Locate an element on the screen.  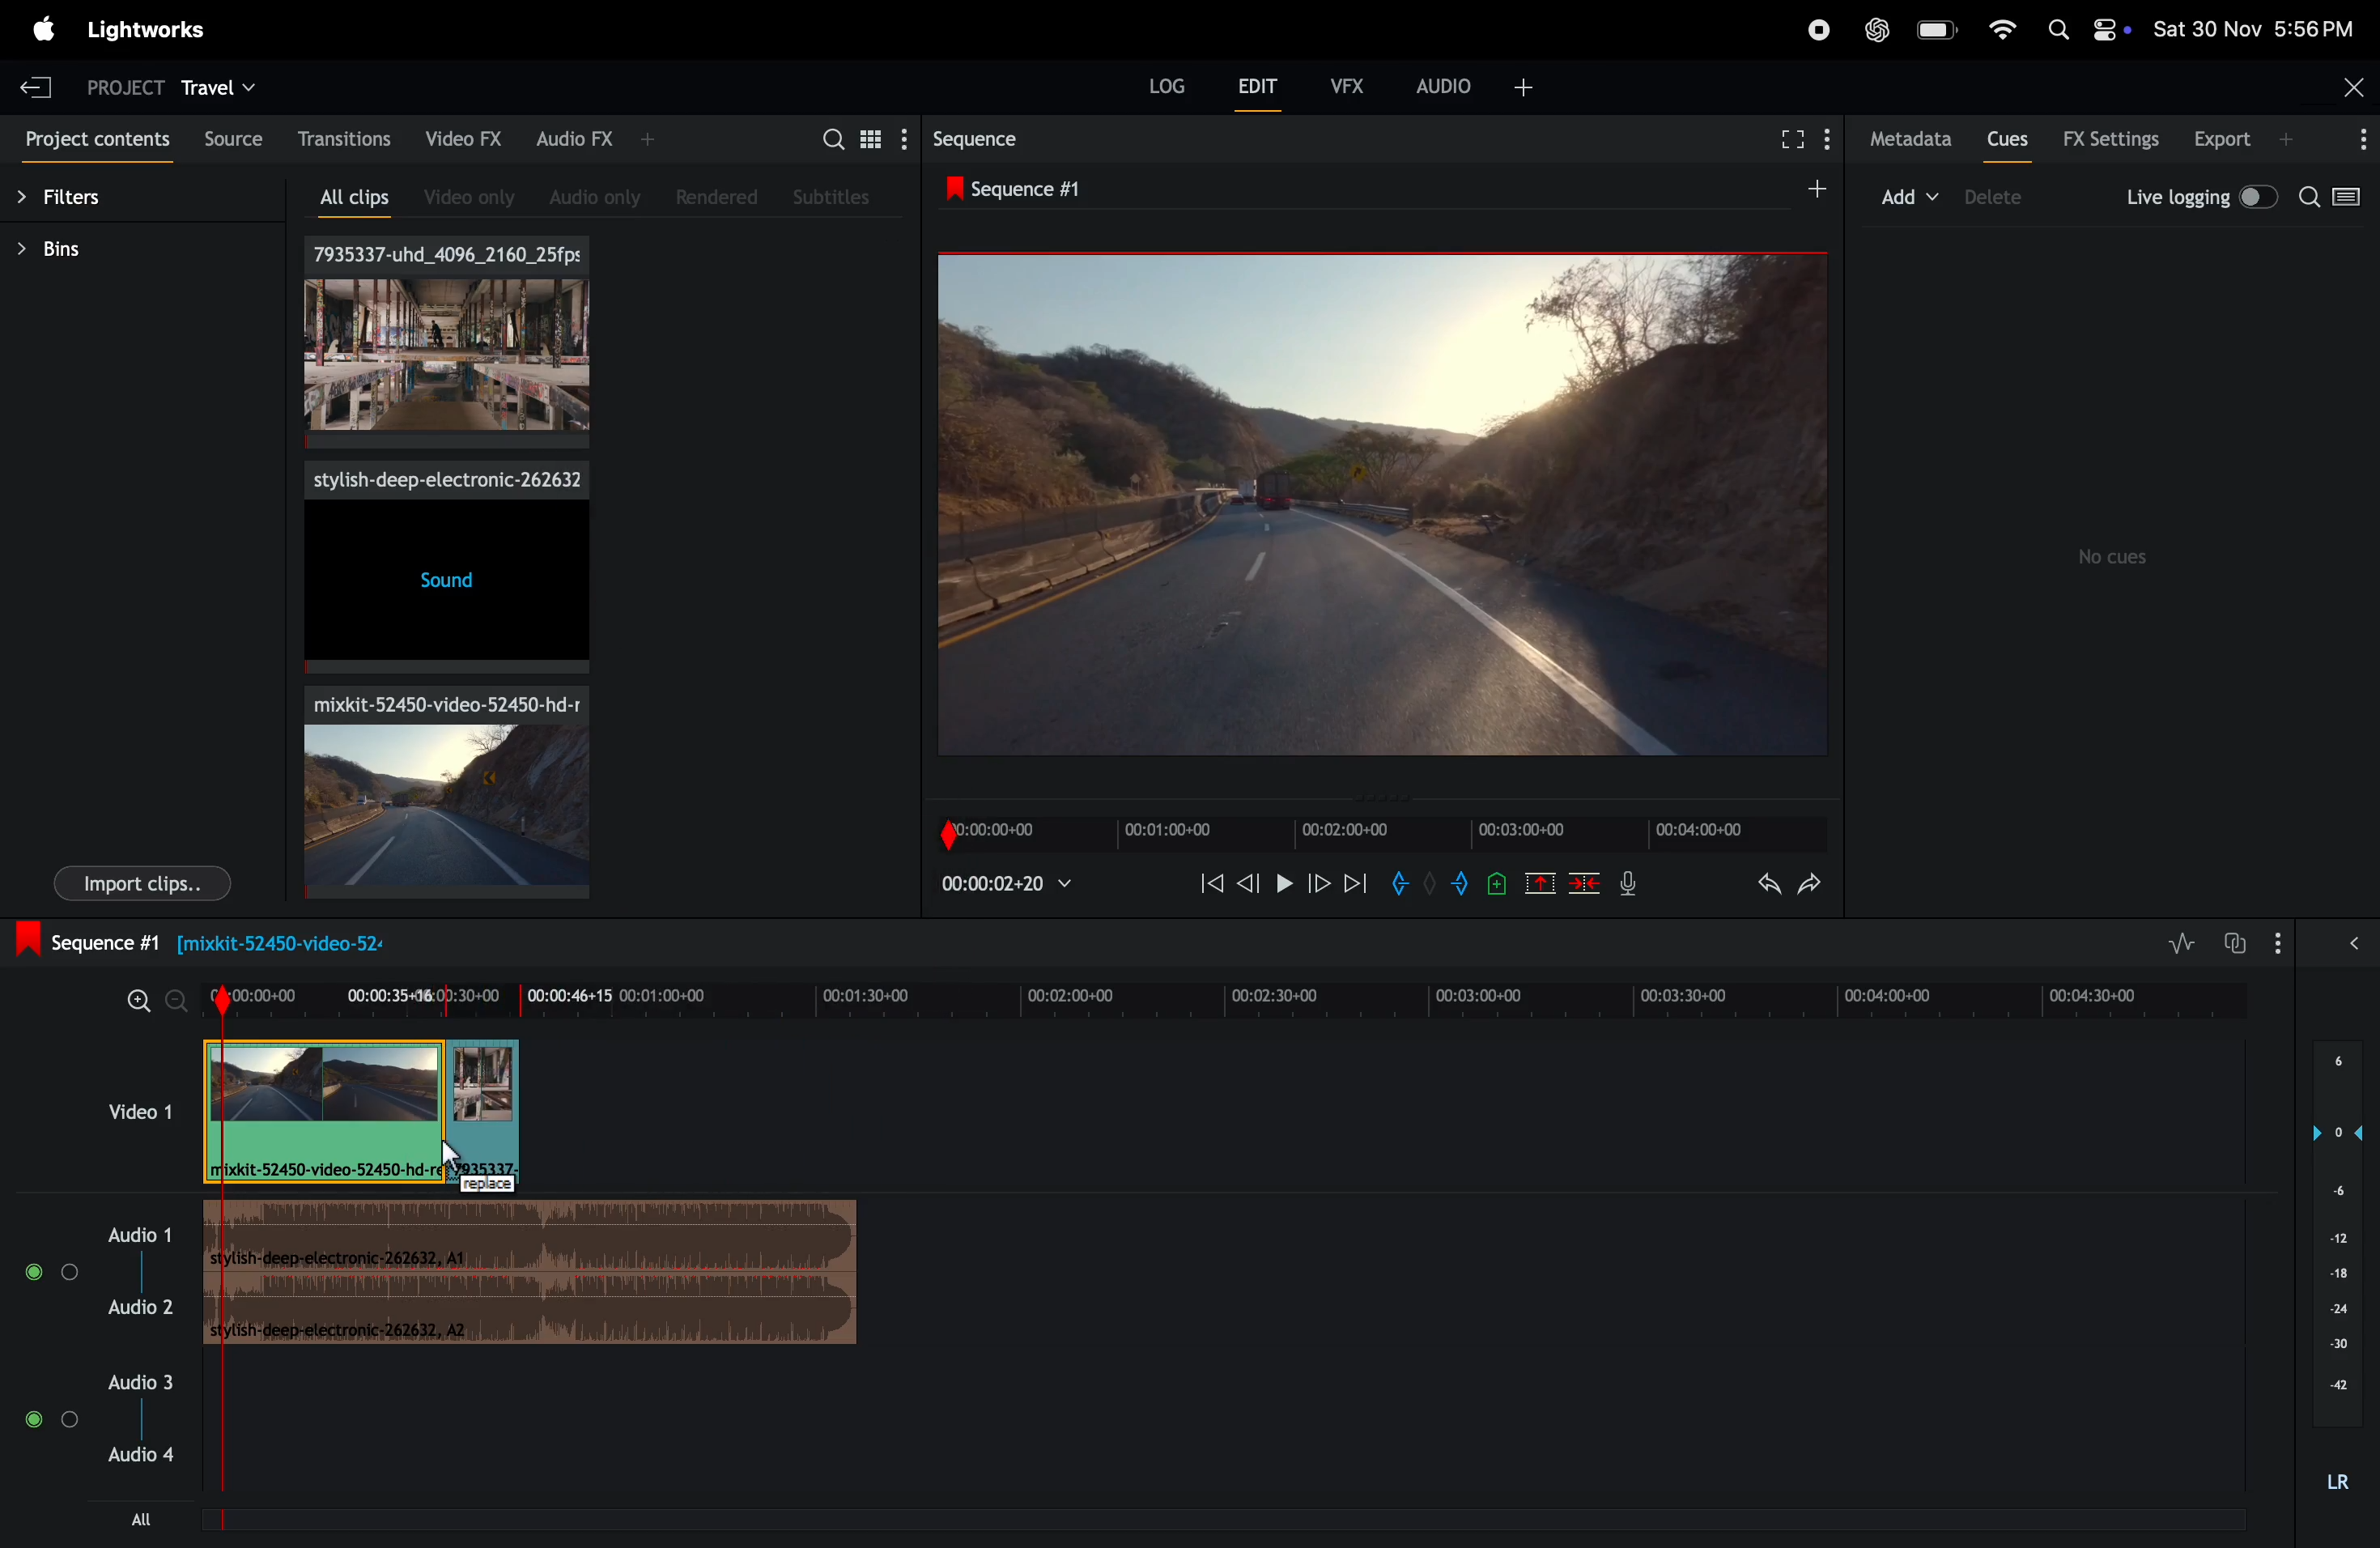
video clip is located at coordinates (325, 1113).